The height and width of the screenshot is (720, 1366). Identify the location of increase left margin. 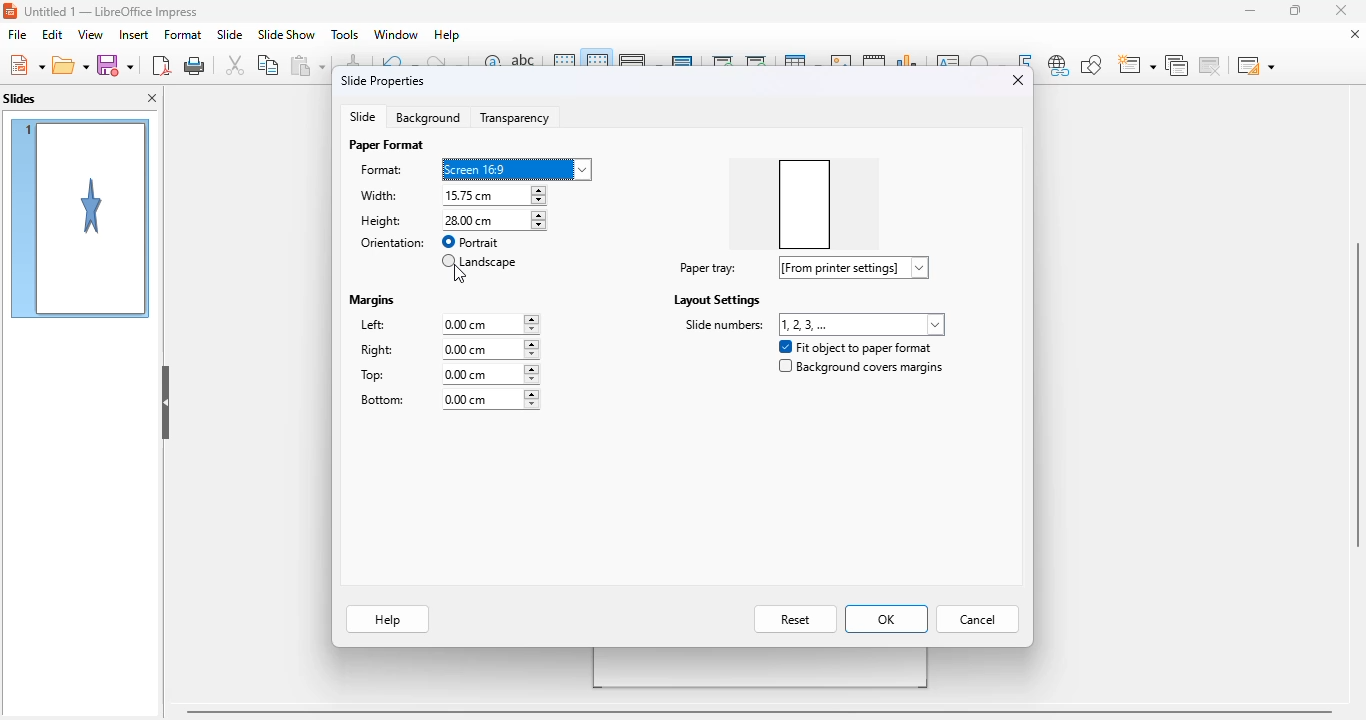
(533, 320).